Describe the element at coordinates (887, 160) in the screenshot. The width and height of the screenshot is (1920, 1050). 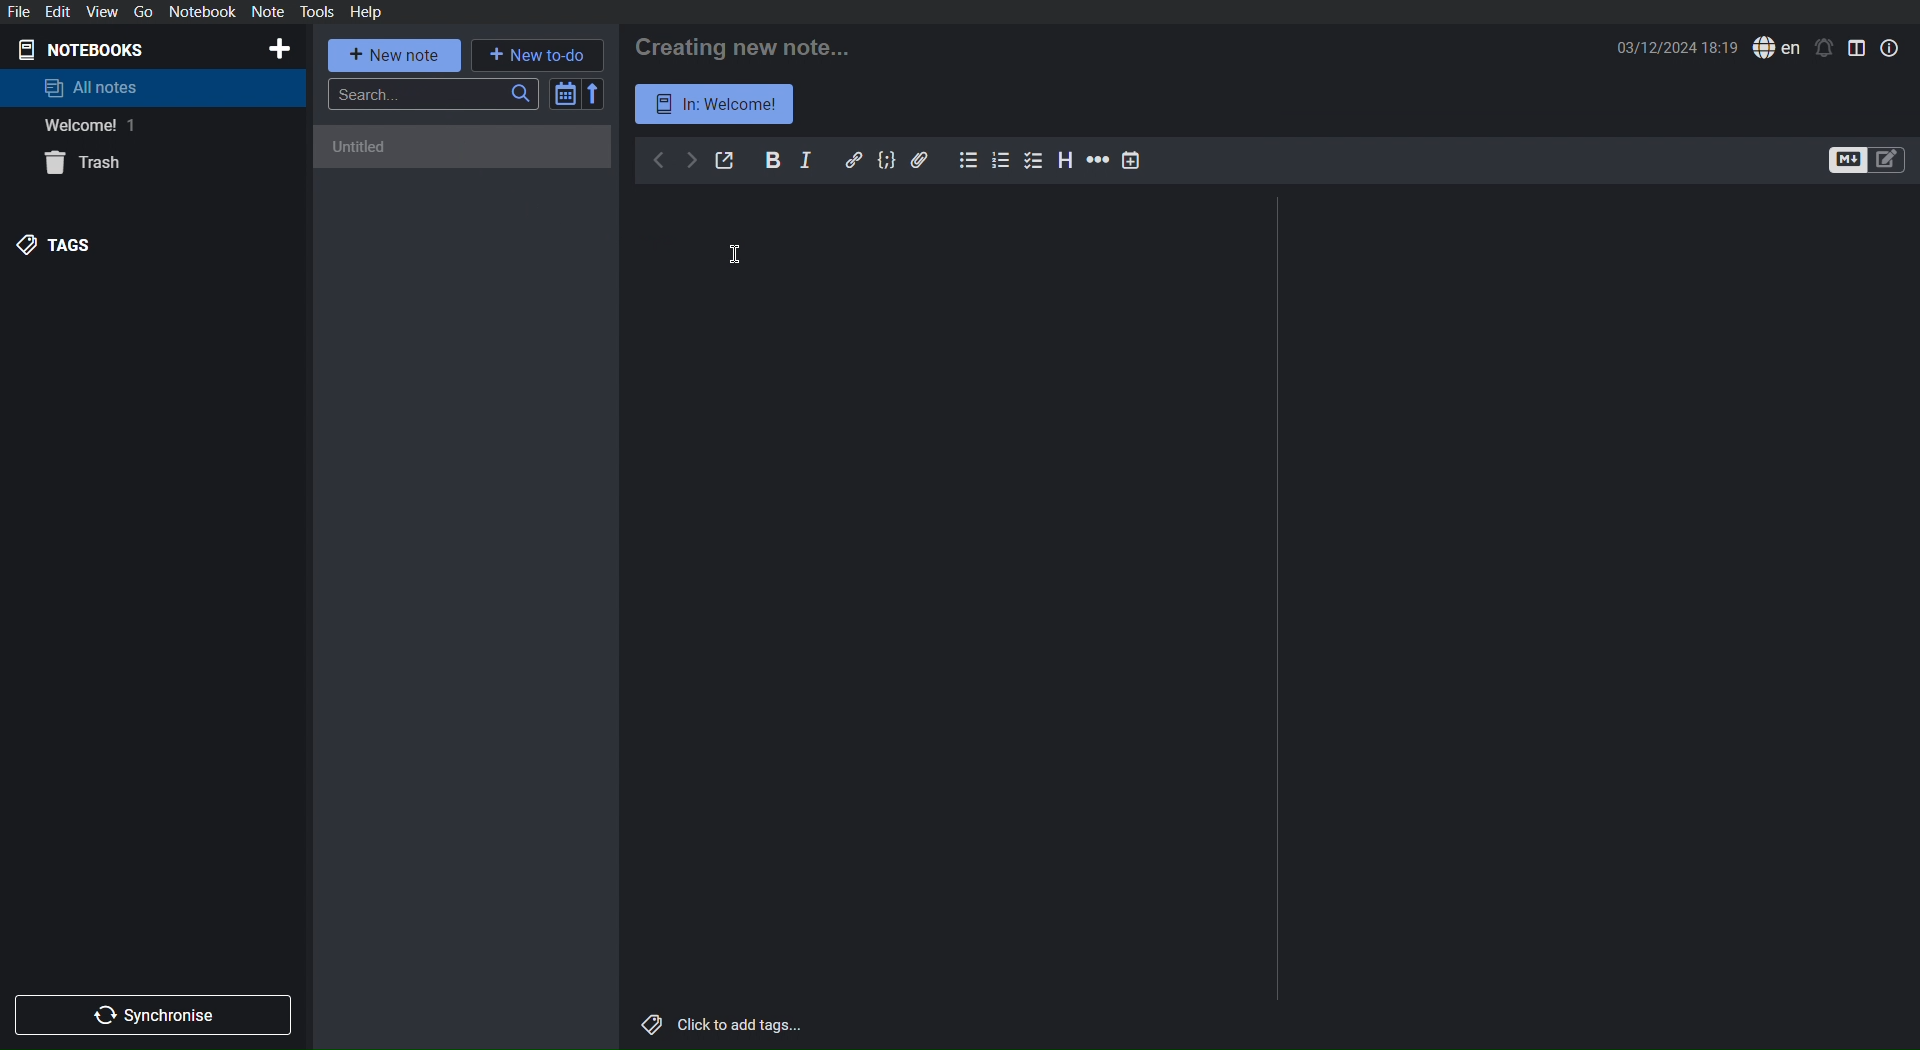
I see `Code` at that location.